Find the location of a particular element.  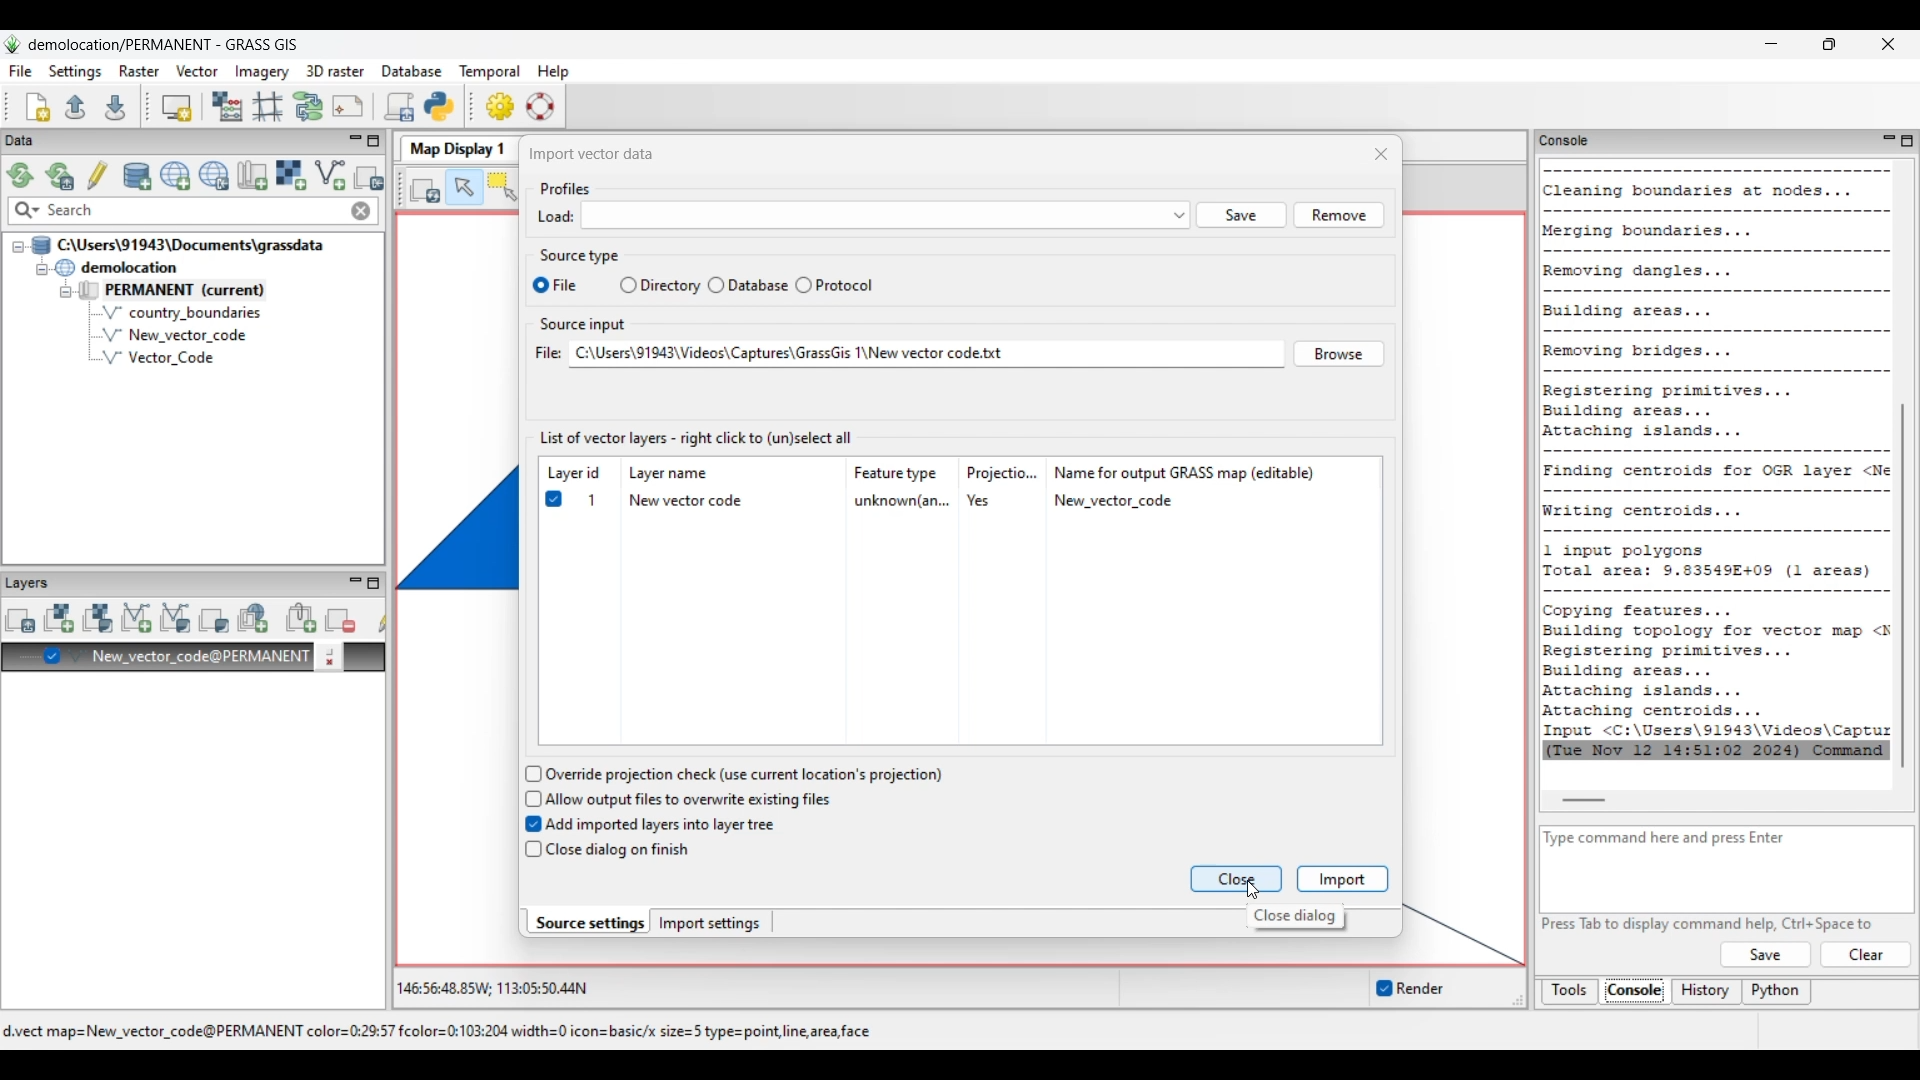

Download sample project (location) to current GRASS database is located at coordinates (214, 176).